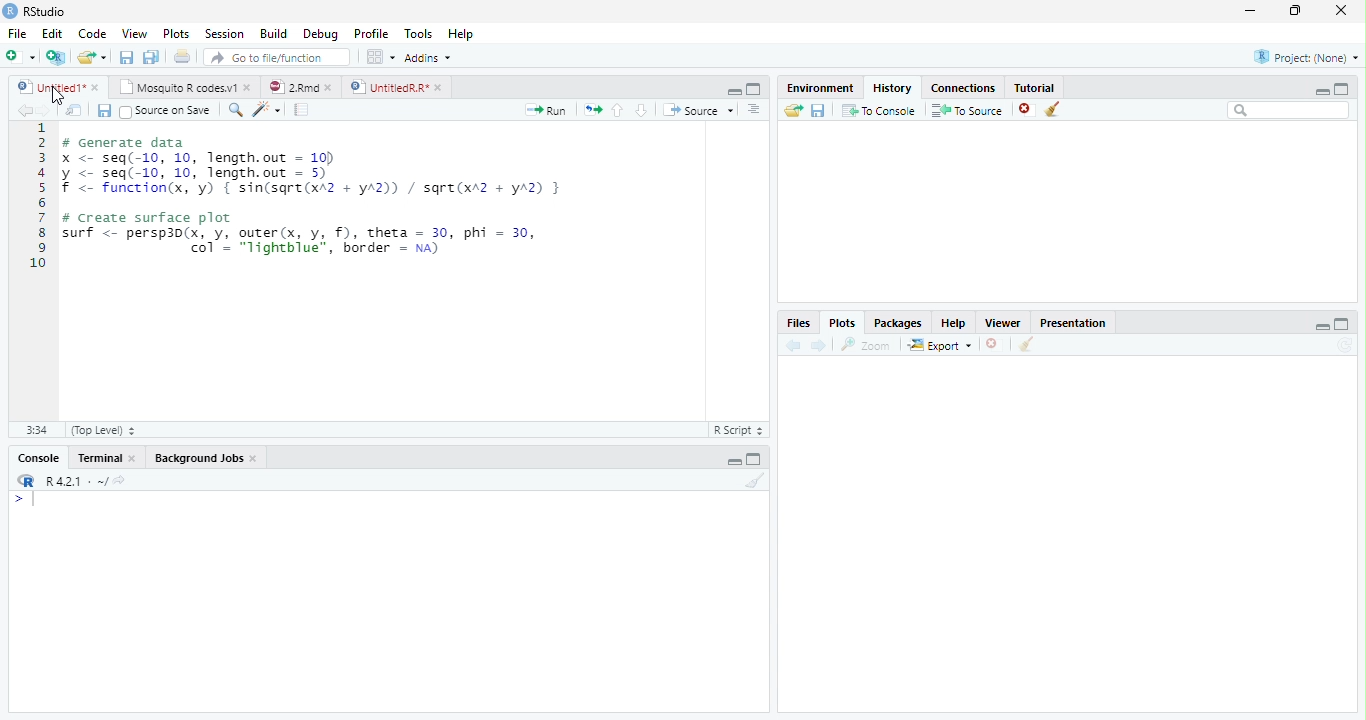 This screenshot has width=1366, height=720. What do you see at coordinates (793, 345) in the screenshot?
I see `Previous plot` at bounding box center [793, 345].